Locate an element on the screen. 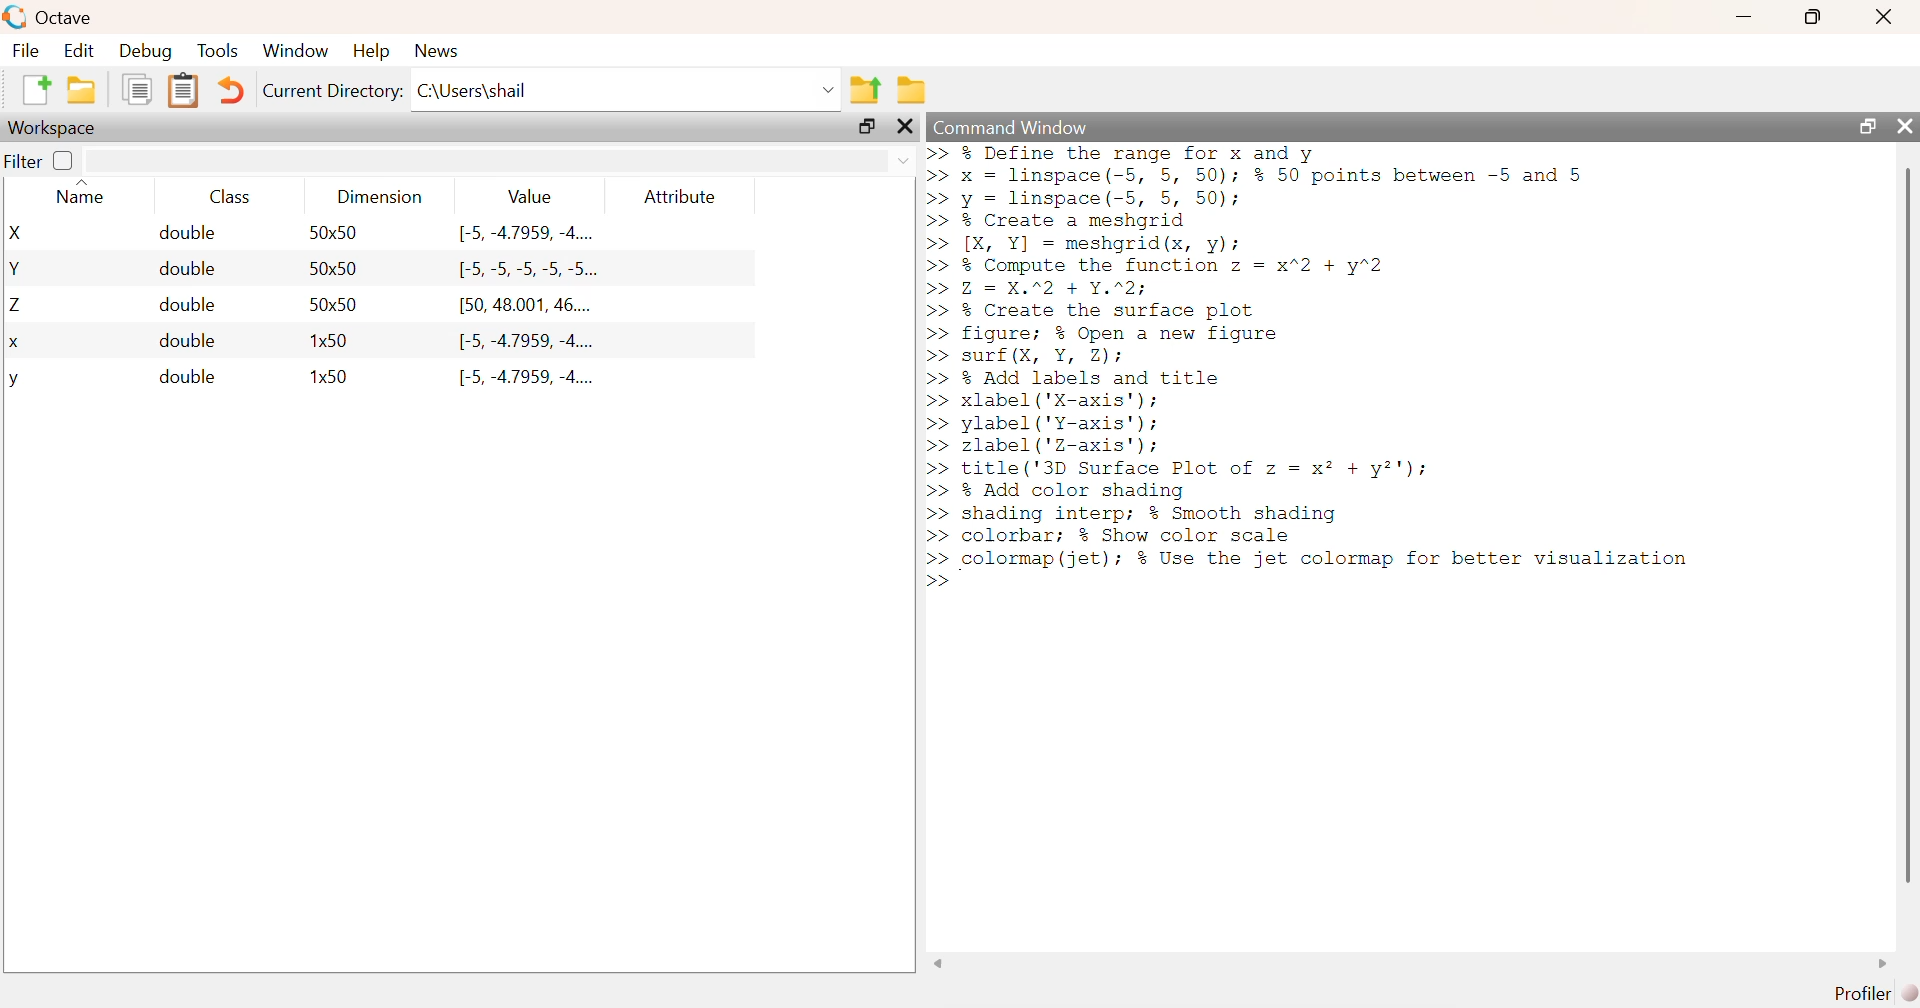 The height and width of the screenshot is (1008, 1920). double is located at coordinates (187, 377).